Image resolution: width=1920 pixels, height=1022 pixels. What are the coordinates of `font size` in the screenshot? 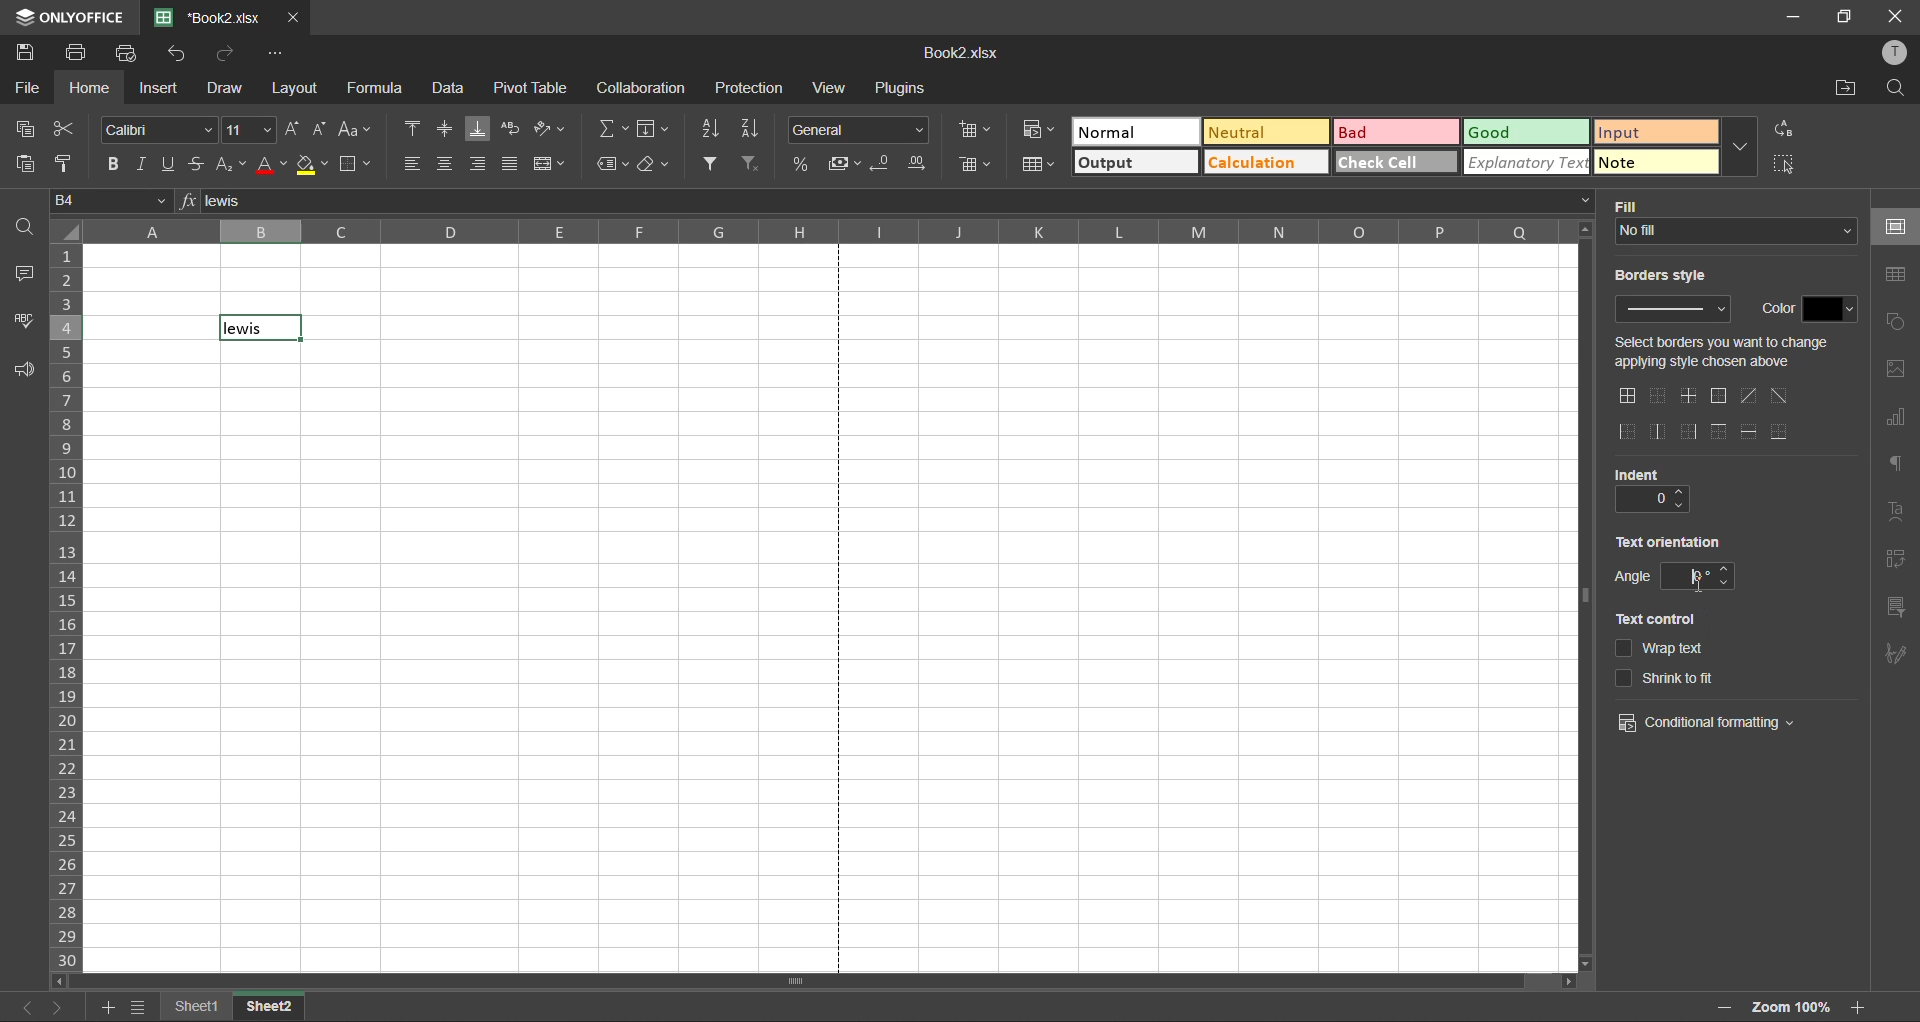 It's located at (245, 131).